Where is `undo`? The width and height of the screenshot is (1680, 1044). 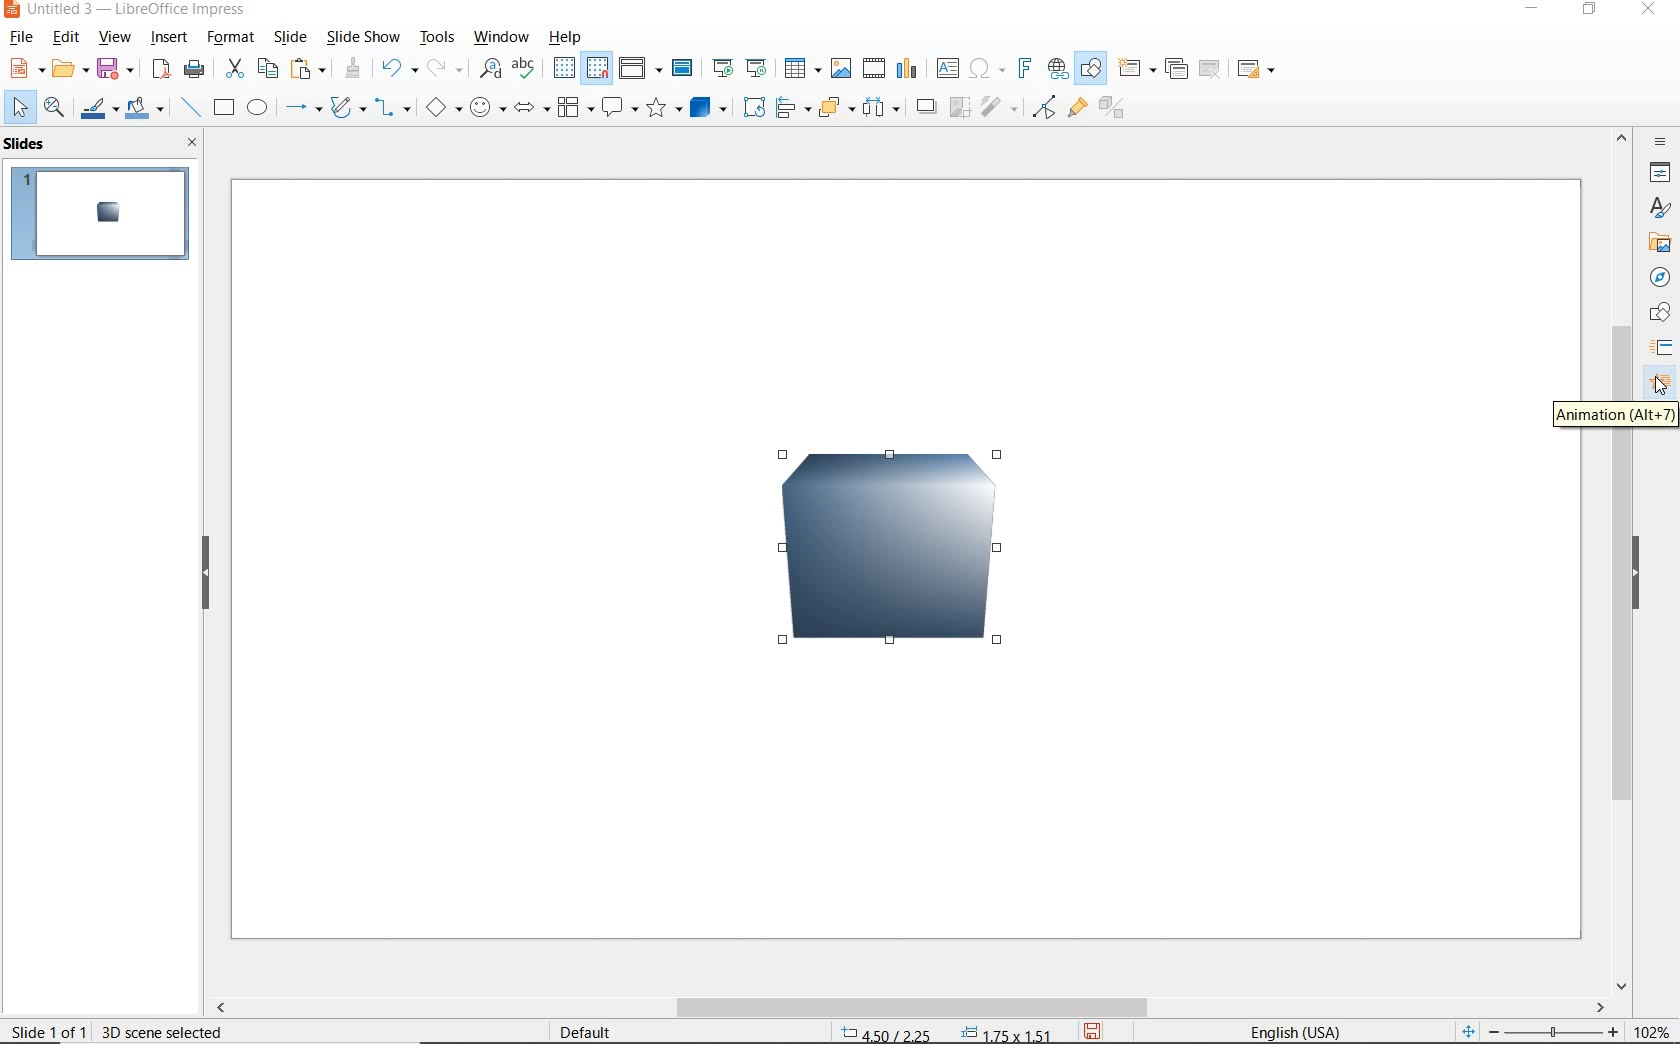
undo is located at coordinates (397, 68).